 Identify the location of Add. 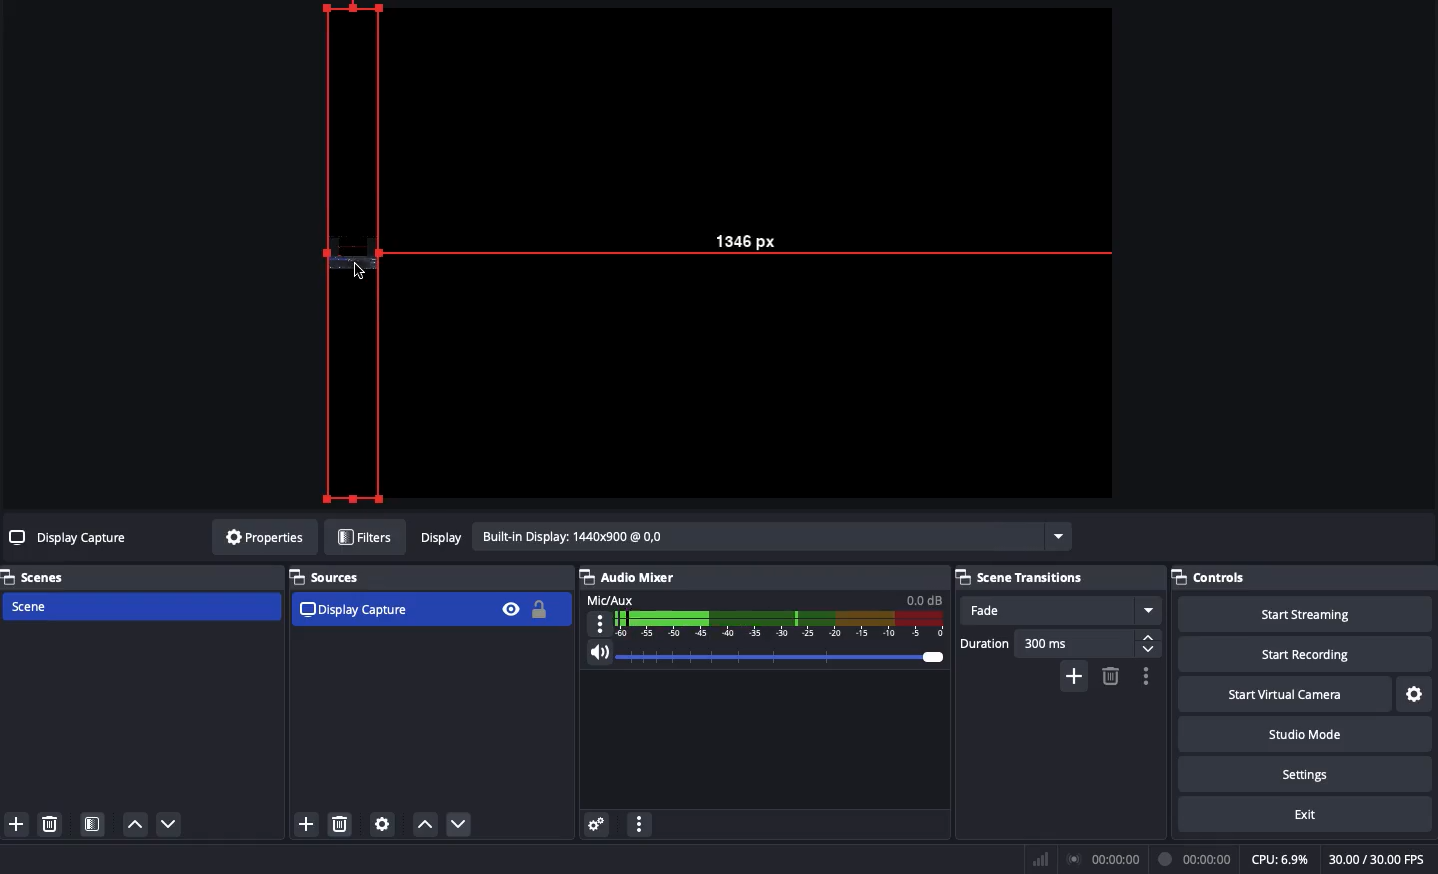
(15, 825).